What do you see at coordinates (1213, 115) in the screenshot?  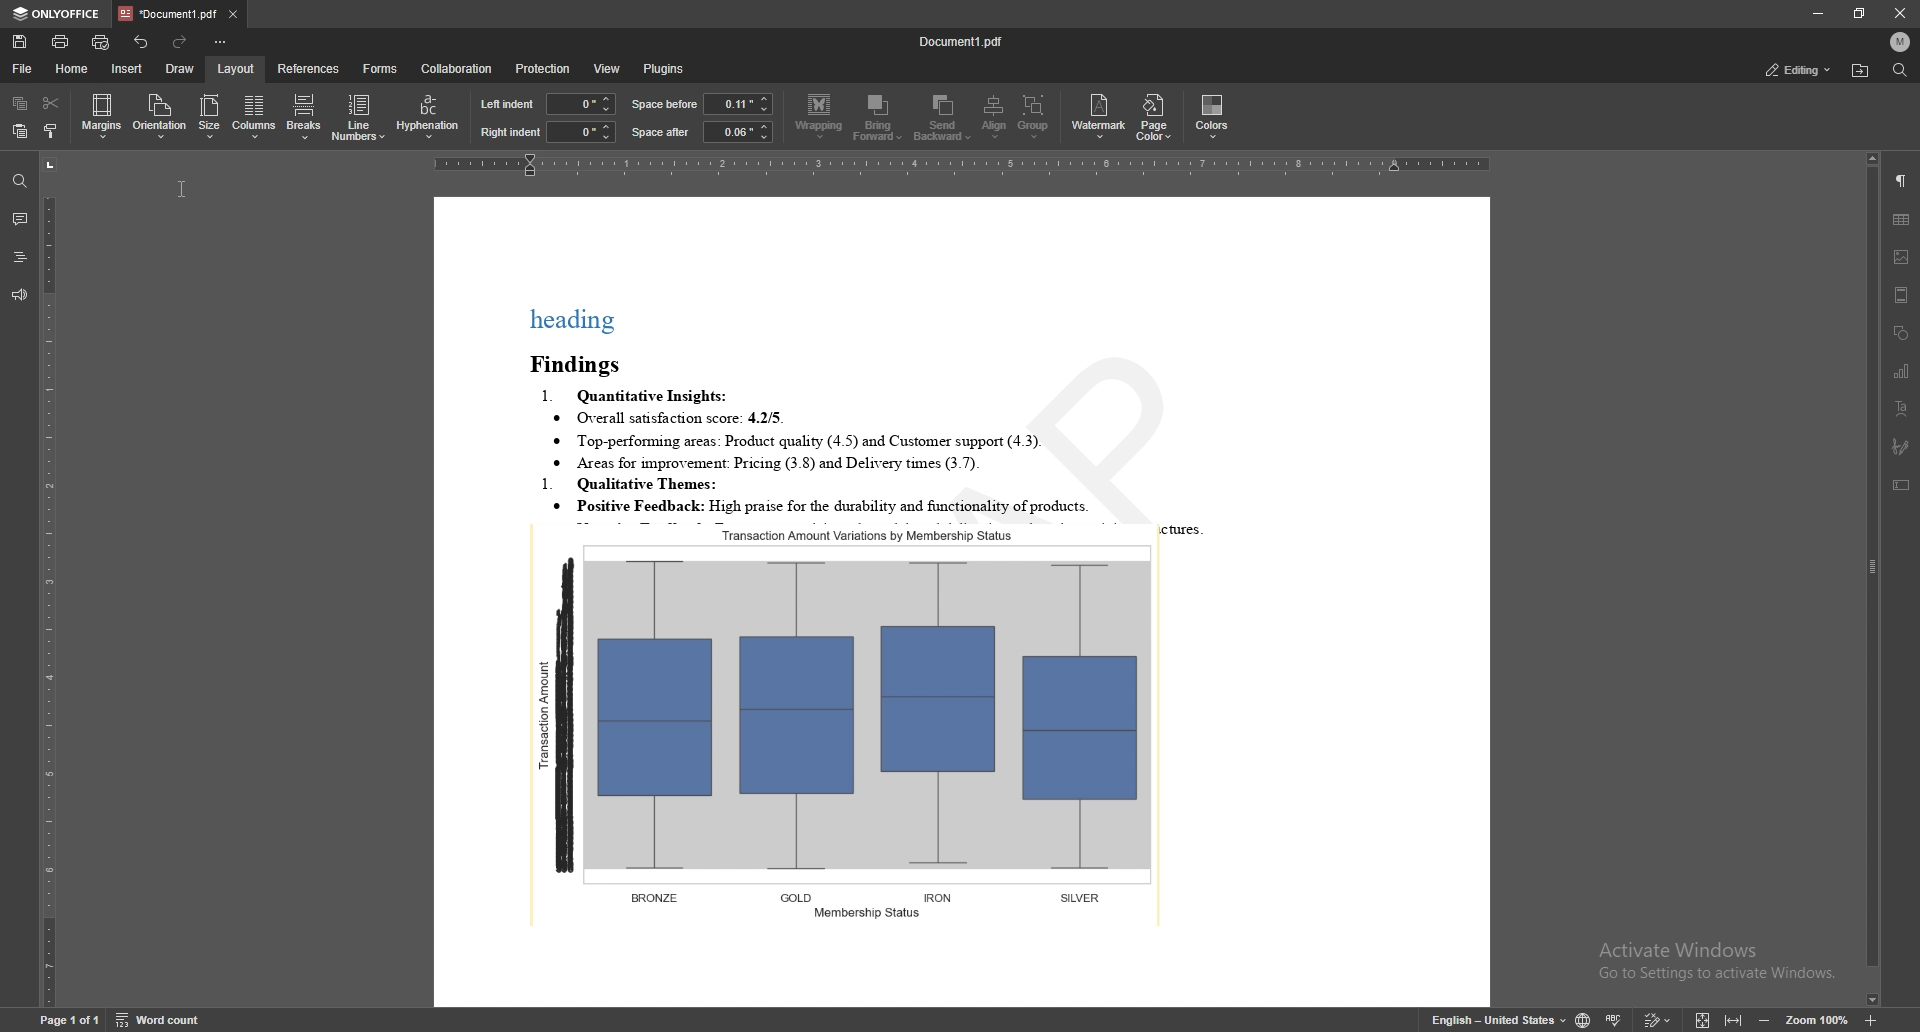 I see `colors` at bounding box center [1213, 115].